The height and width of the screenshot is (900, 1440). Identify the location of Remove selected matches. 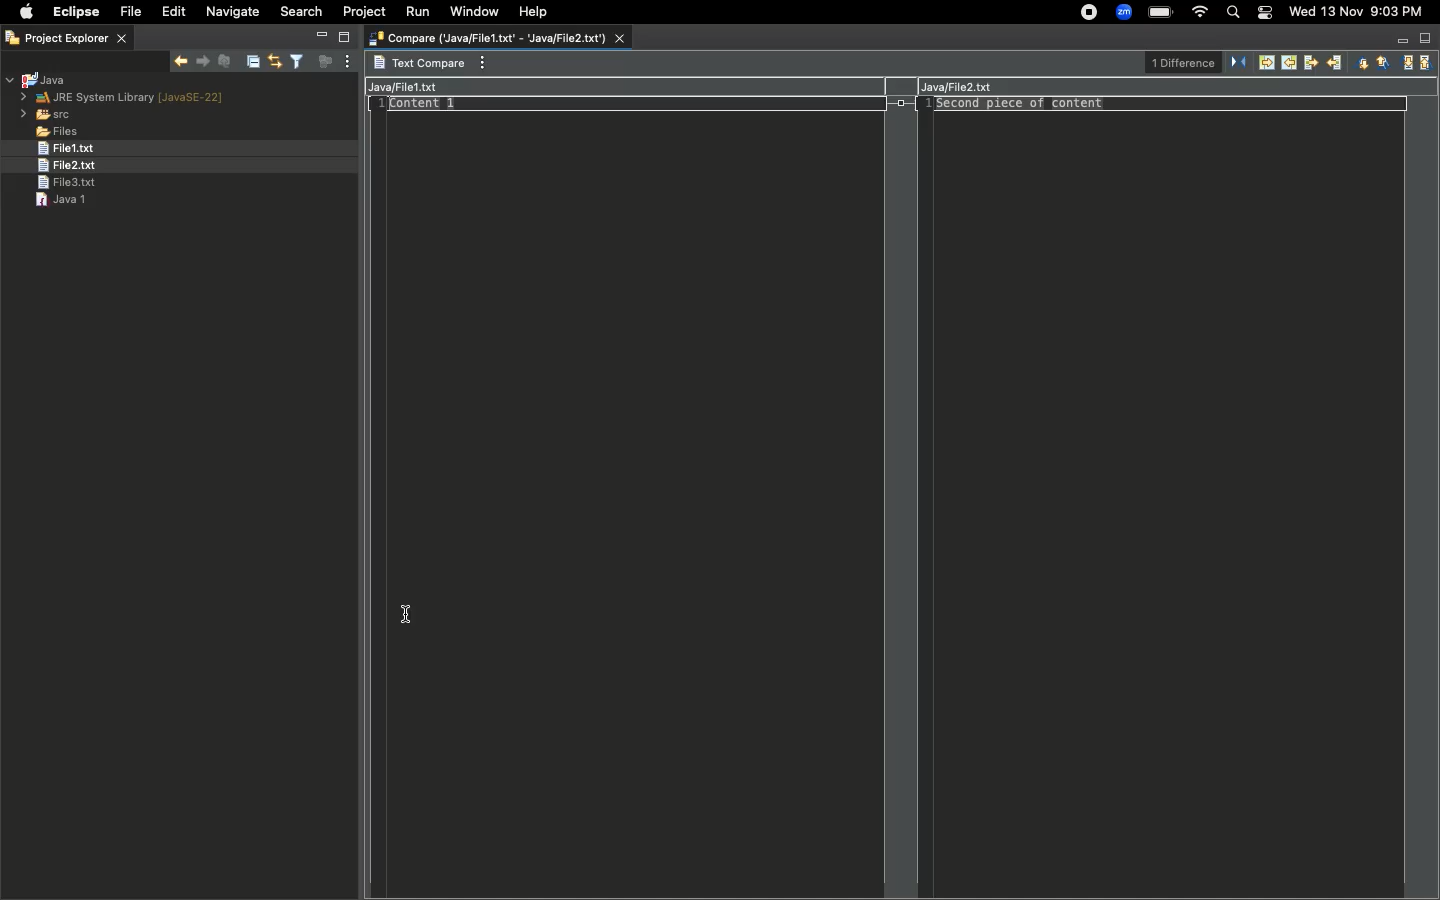
(224, 60).